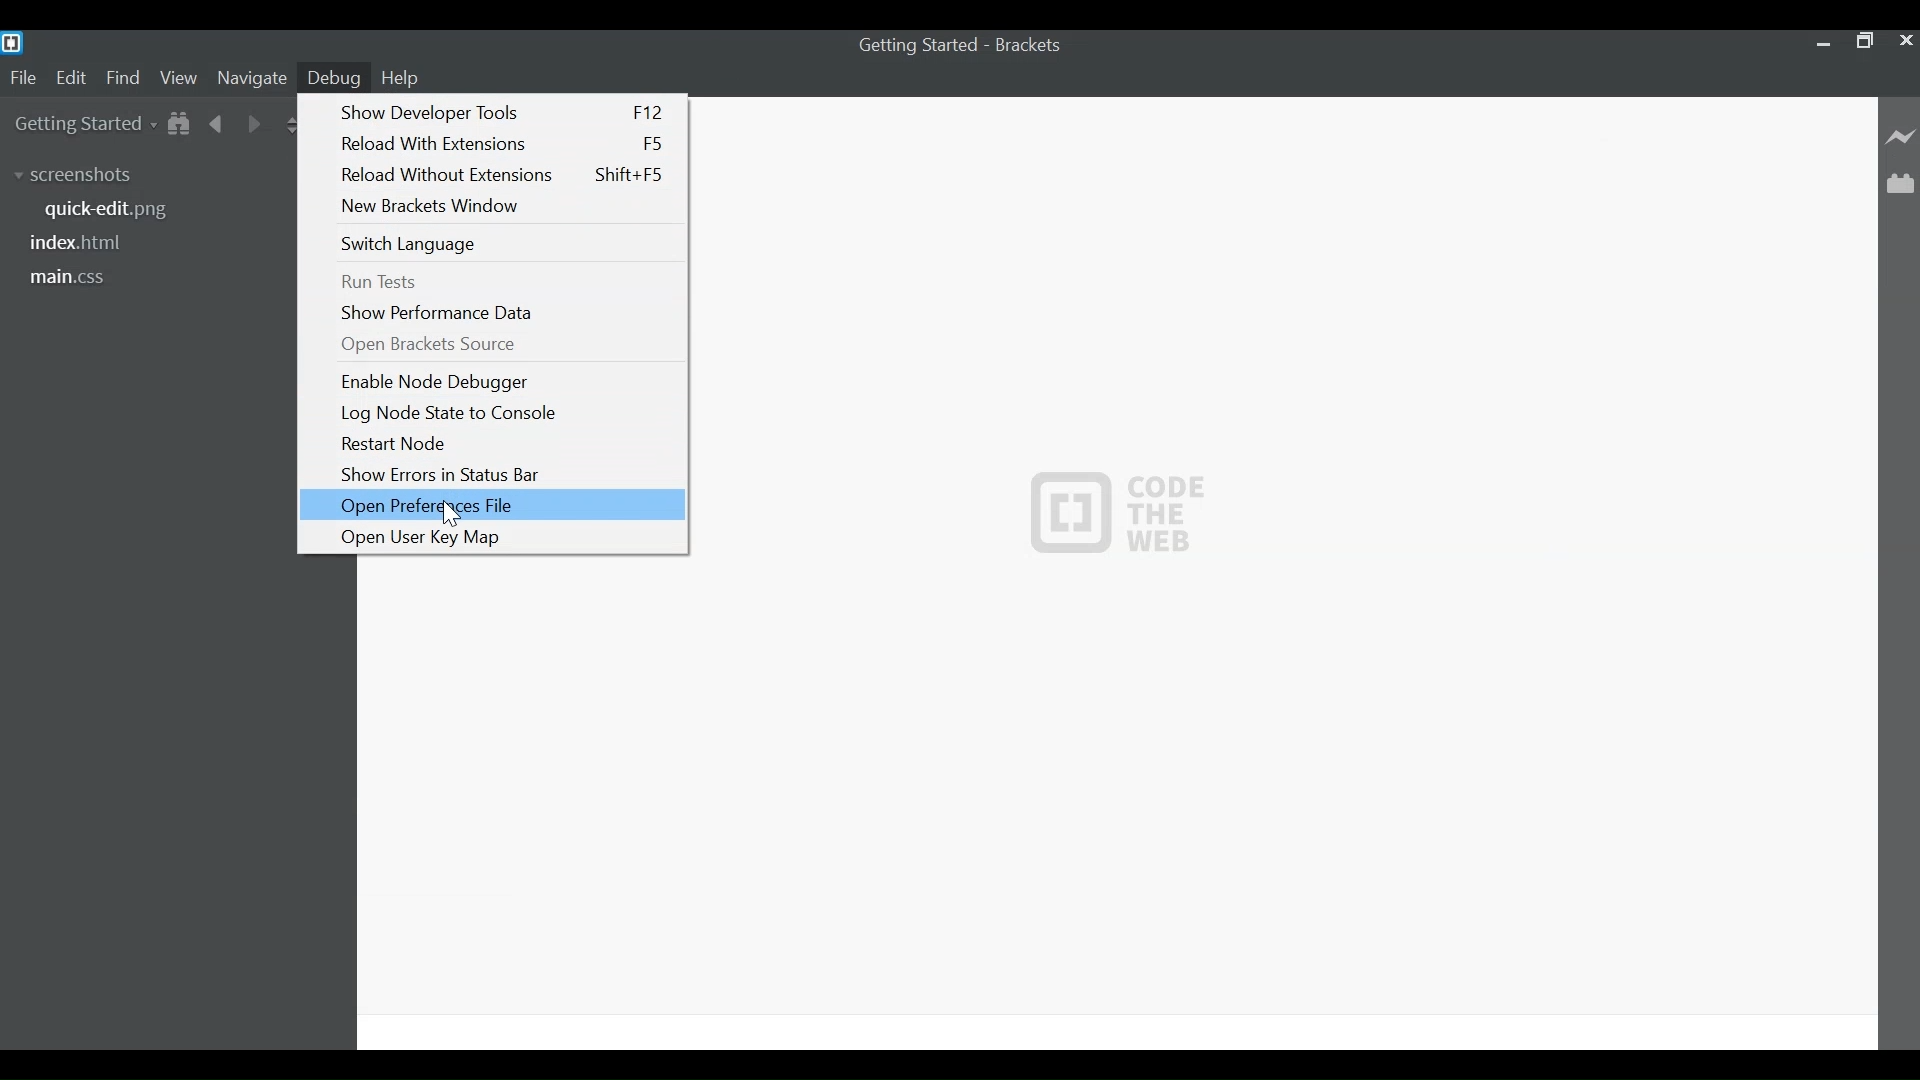 The width and height of the screenshot is (1920, 1080). I want to click on Brackets Desktop Icon , so click(12, 42).